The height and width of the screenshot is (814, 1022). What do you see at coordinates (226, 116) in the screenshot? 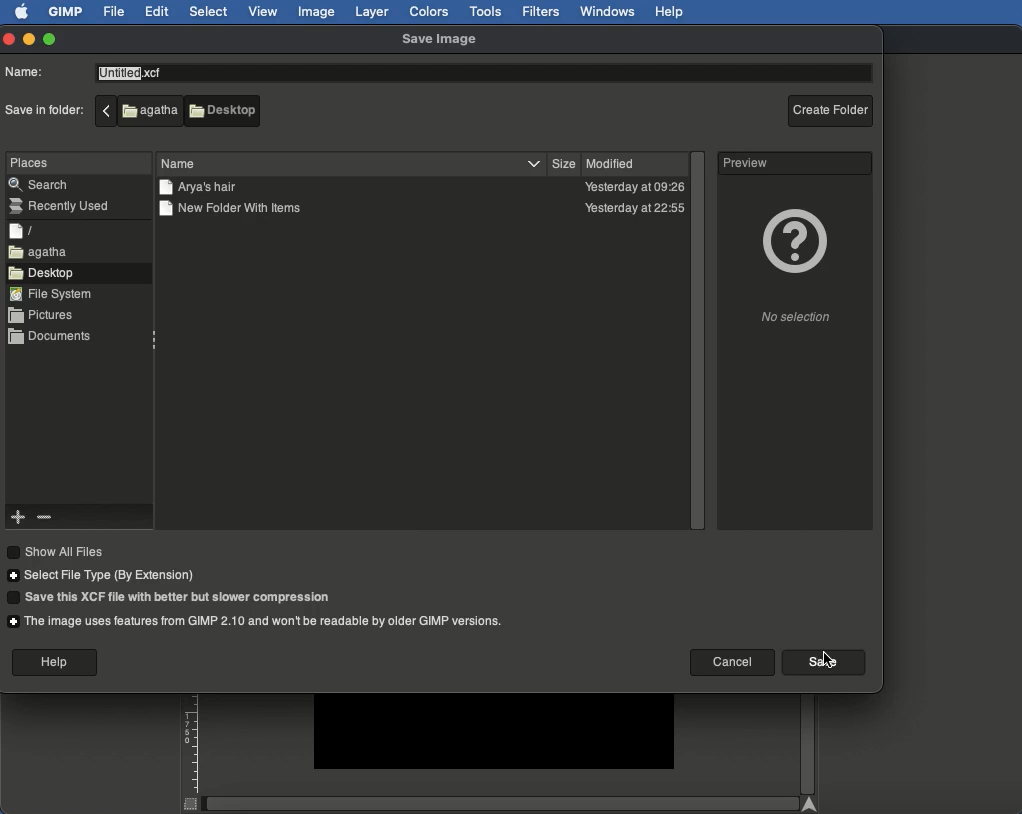
I see `Desktop` at bounding box center [226, 116].